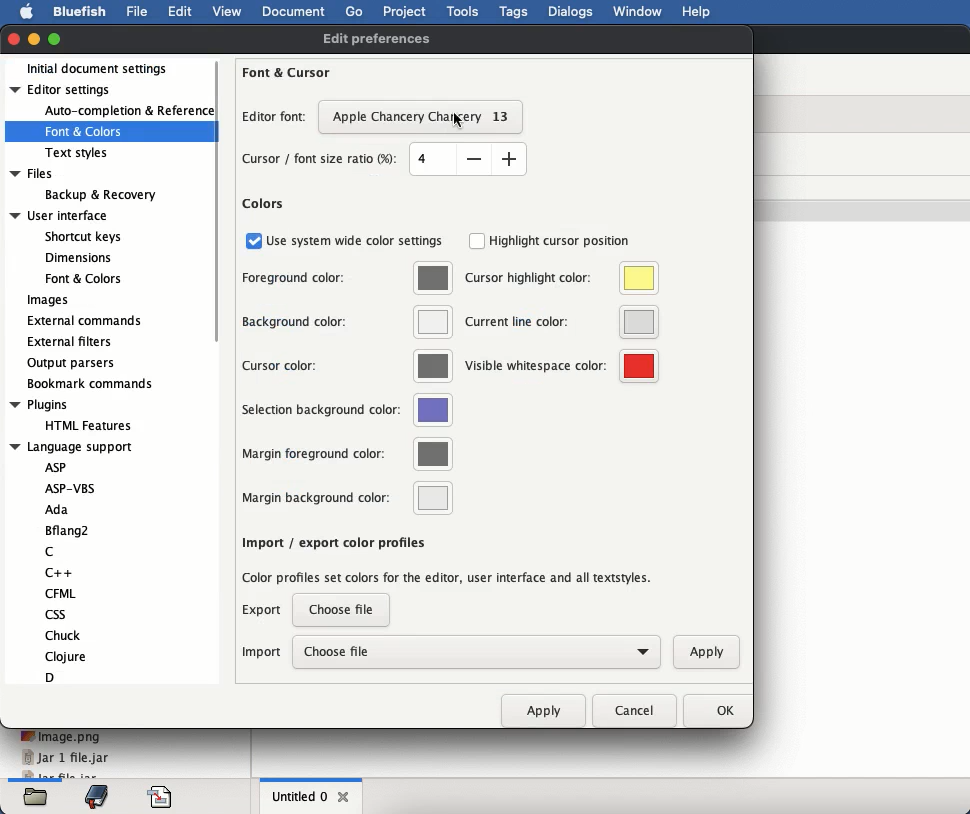  I want to click on files, so click(36, 797).